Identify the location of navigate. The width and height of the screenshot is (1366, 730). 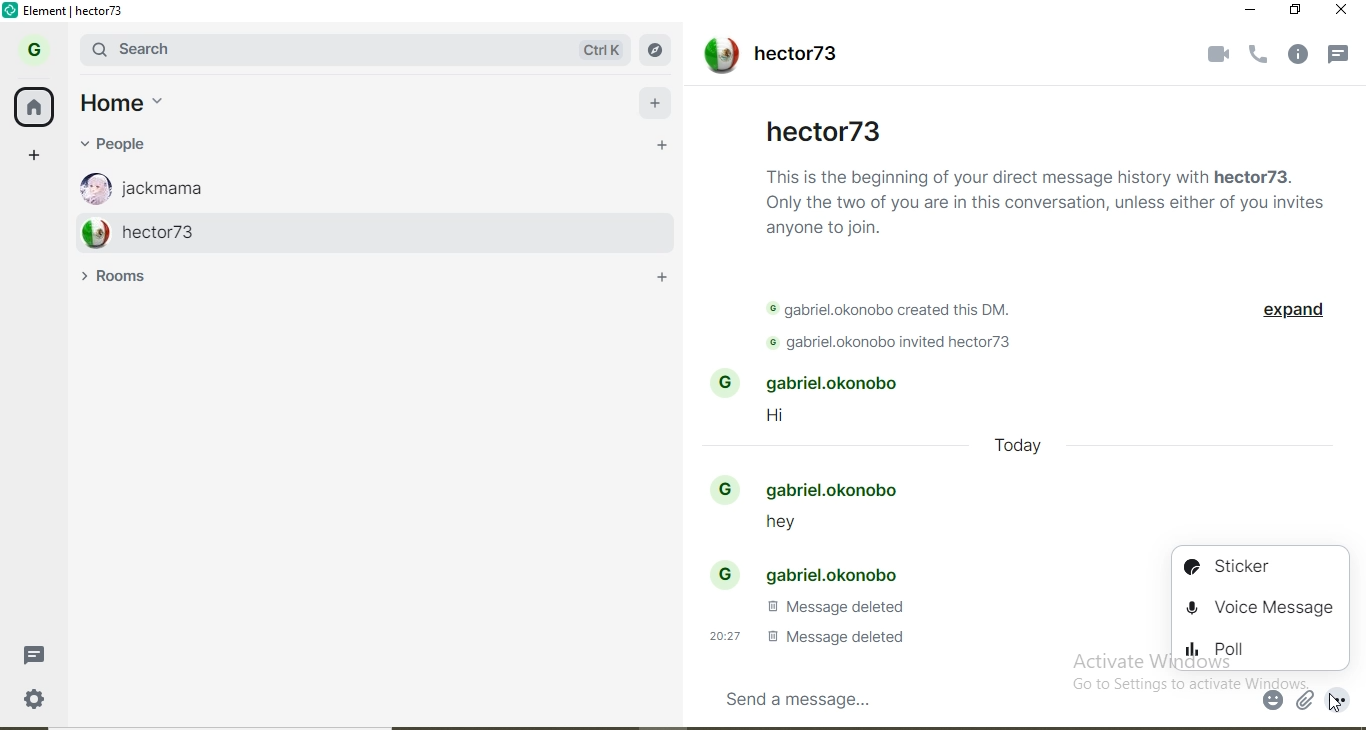
(660, 51).